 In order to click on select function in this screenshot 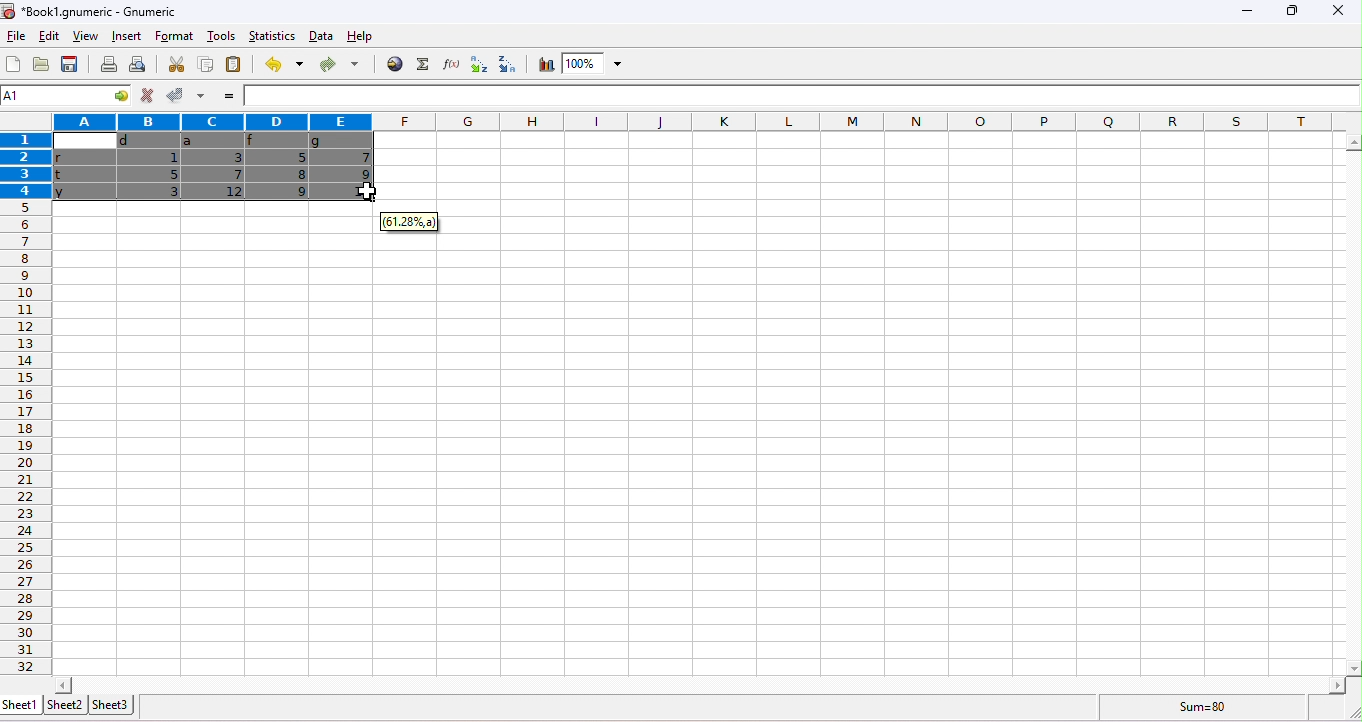, I will do `click(421, 64)`.